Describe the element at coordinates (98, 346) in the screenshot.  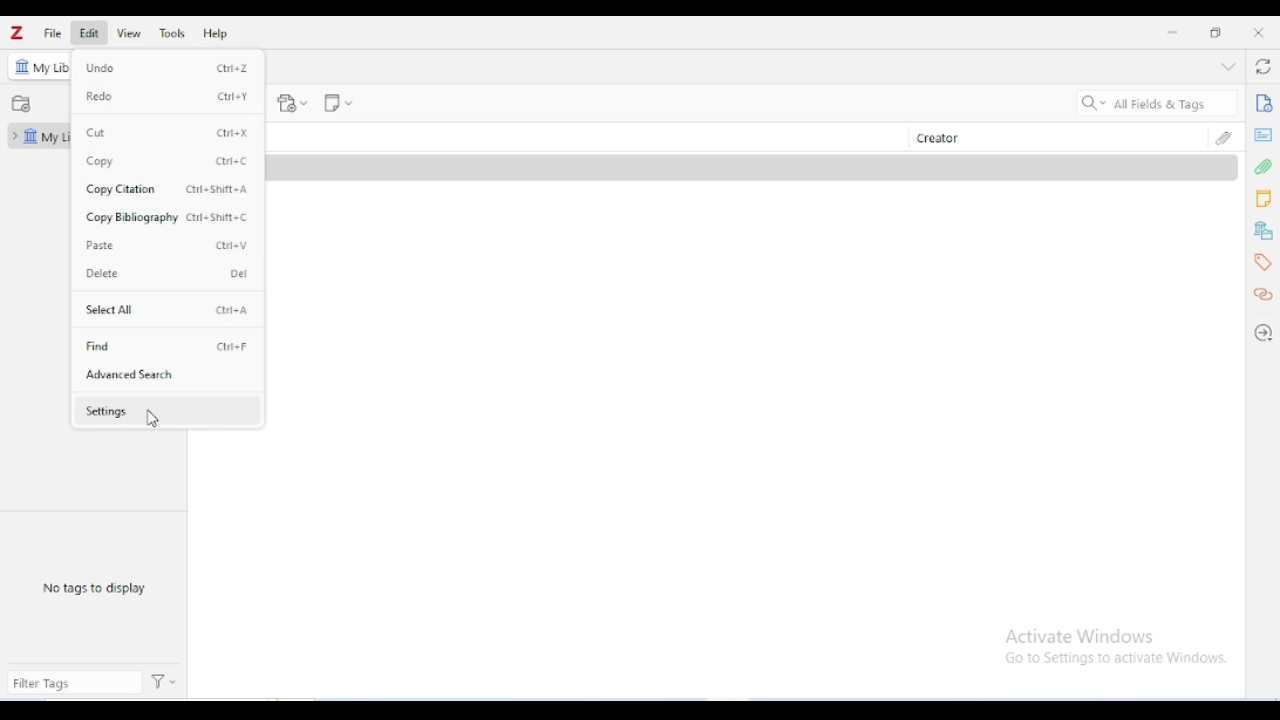
I see `find` at that location.